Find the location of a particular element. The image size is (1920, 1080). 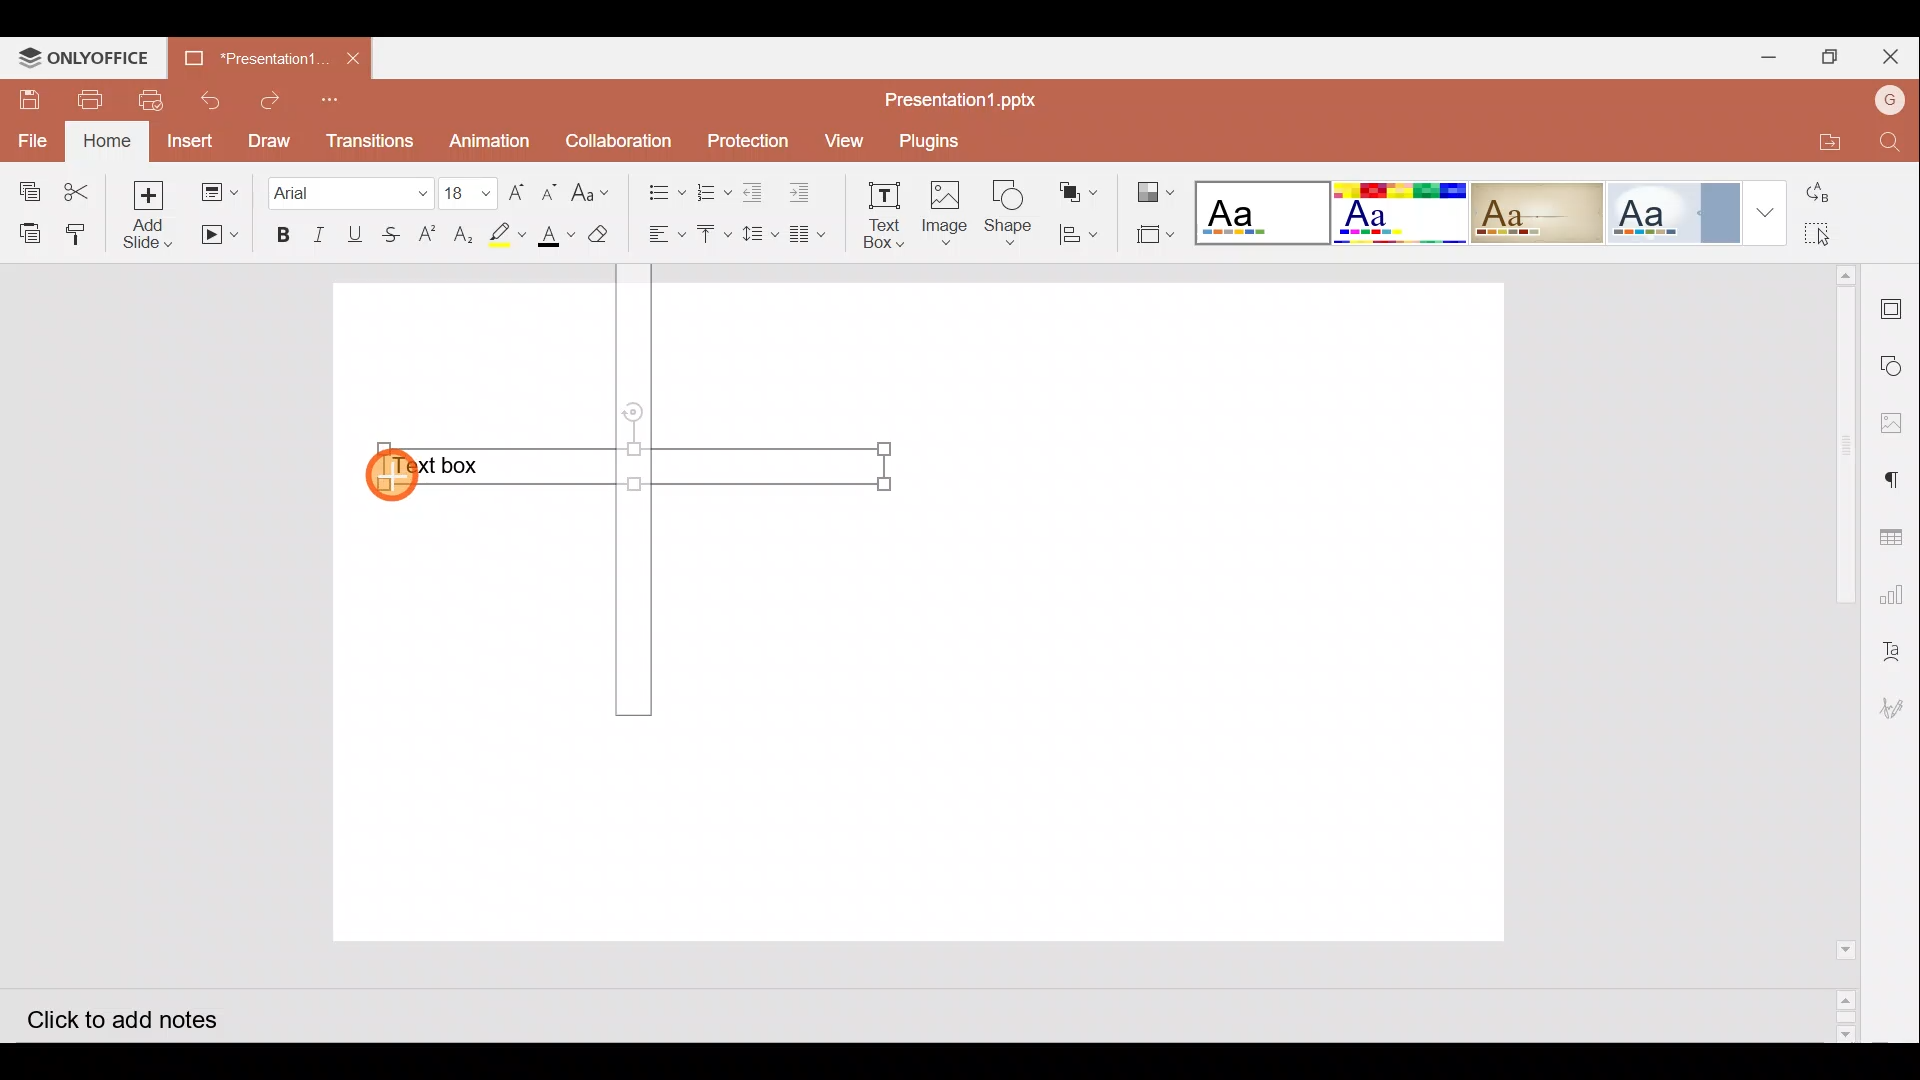

Add slide is located at coordinates (155, 216).